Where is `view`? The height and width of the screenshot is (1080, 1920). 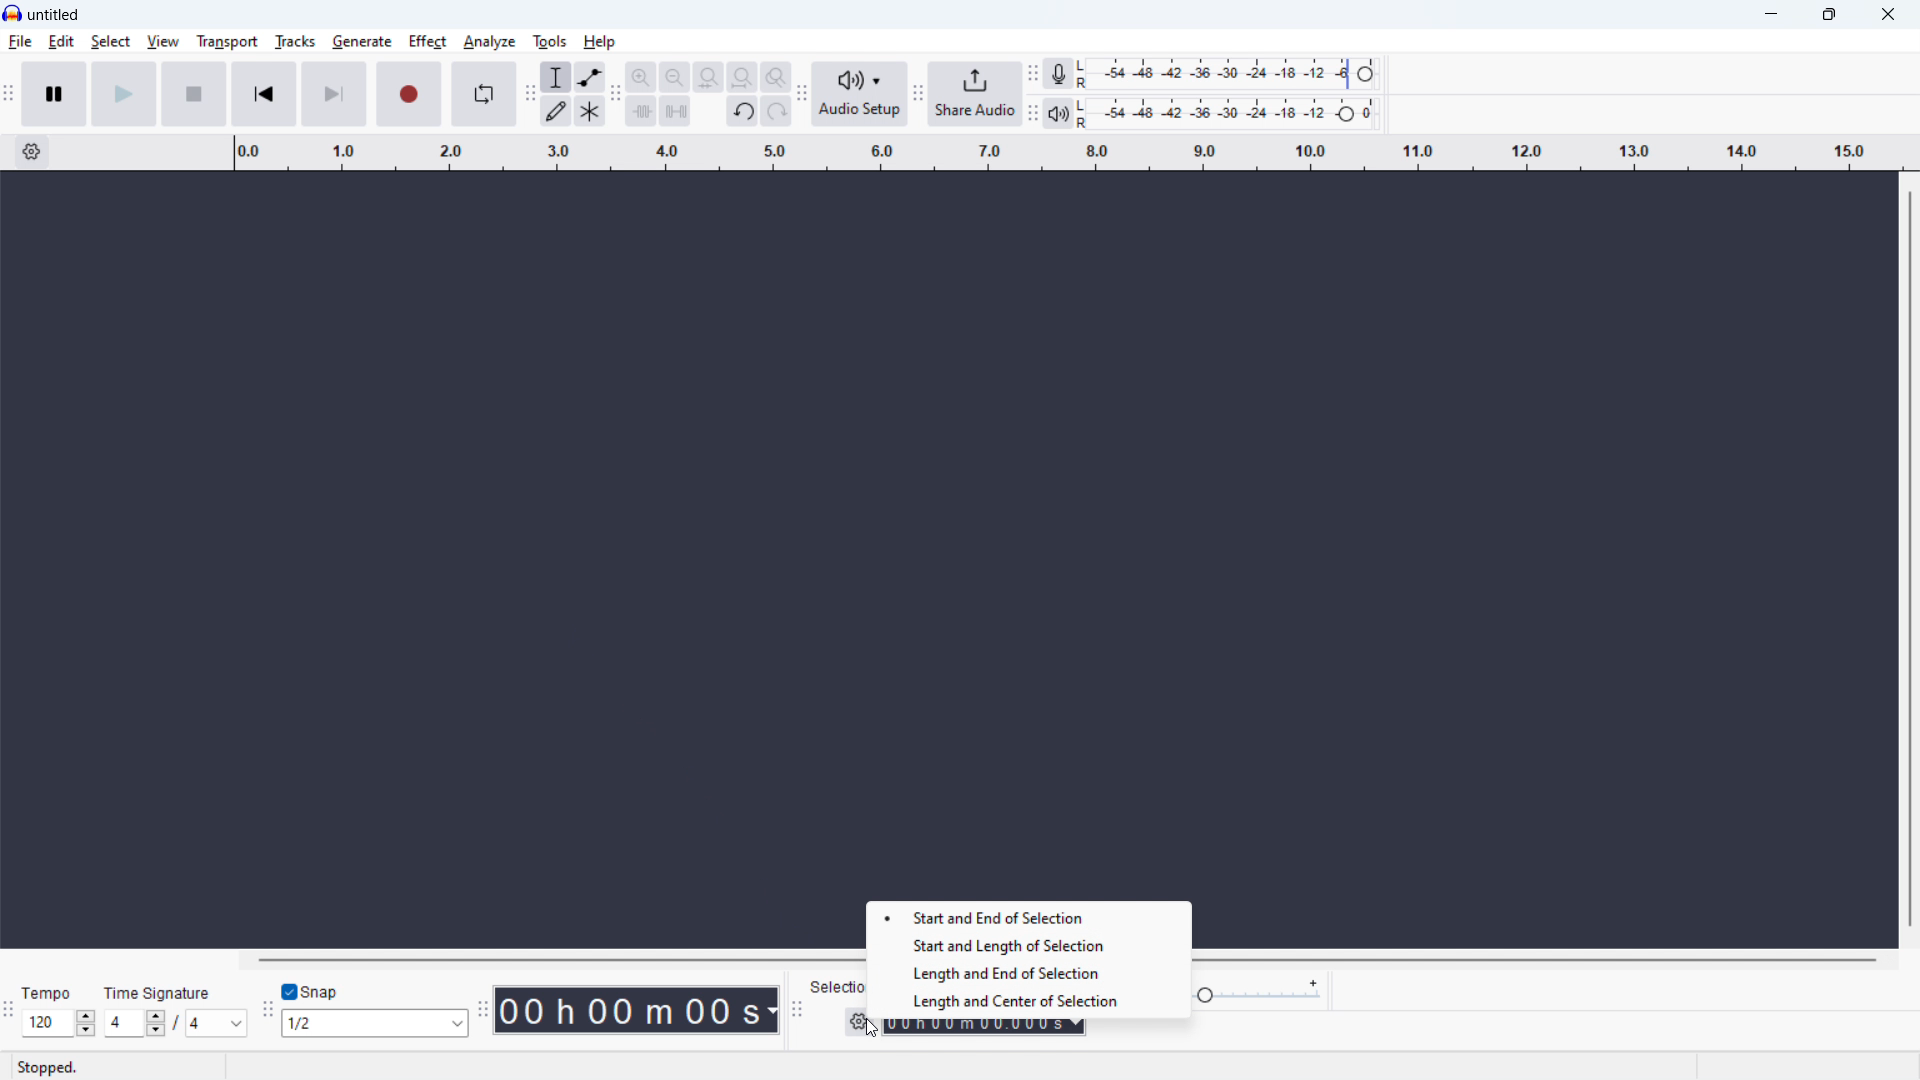
view is located at coordinates (163, 42).